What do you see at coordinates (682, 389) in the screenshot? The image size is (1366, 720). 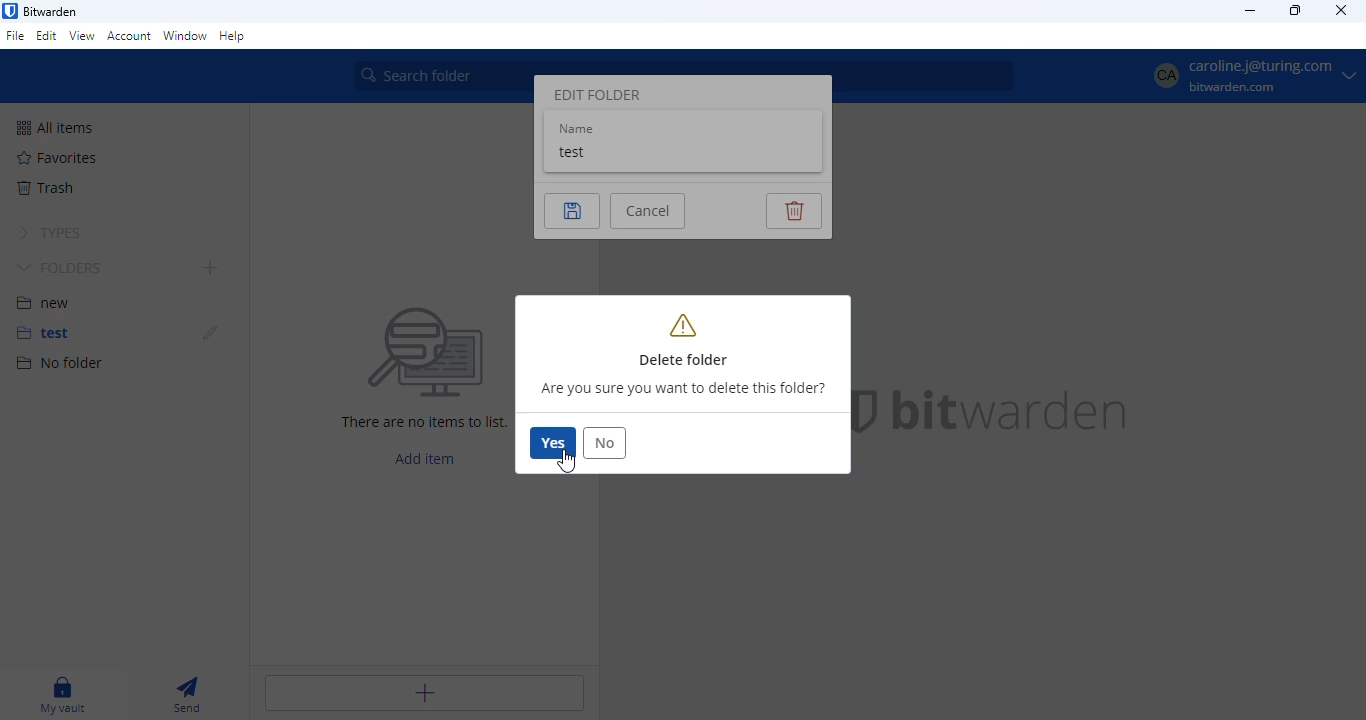 I see `are you sure you want to delete this folder?` at bounding box center [682, 389].